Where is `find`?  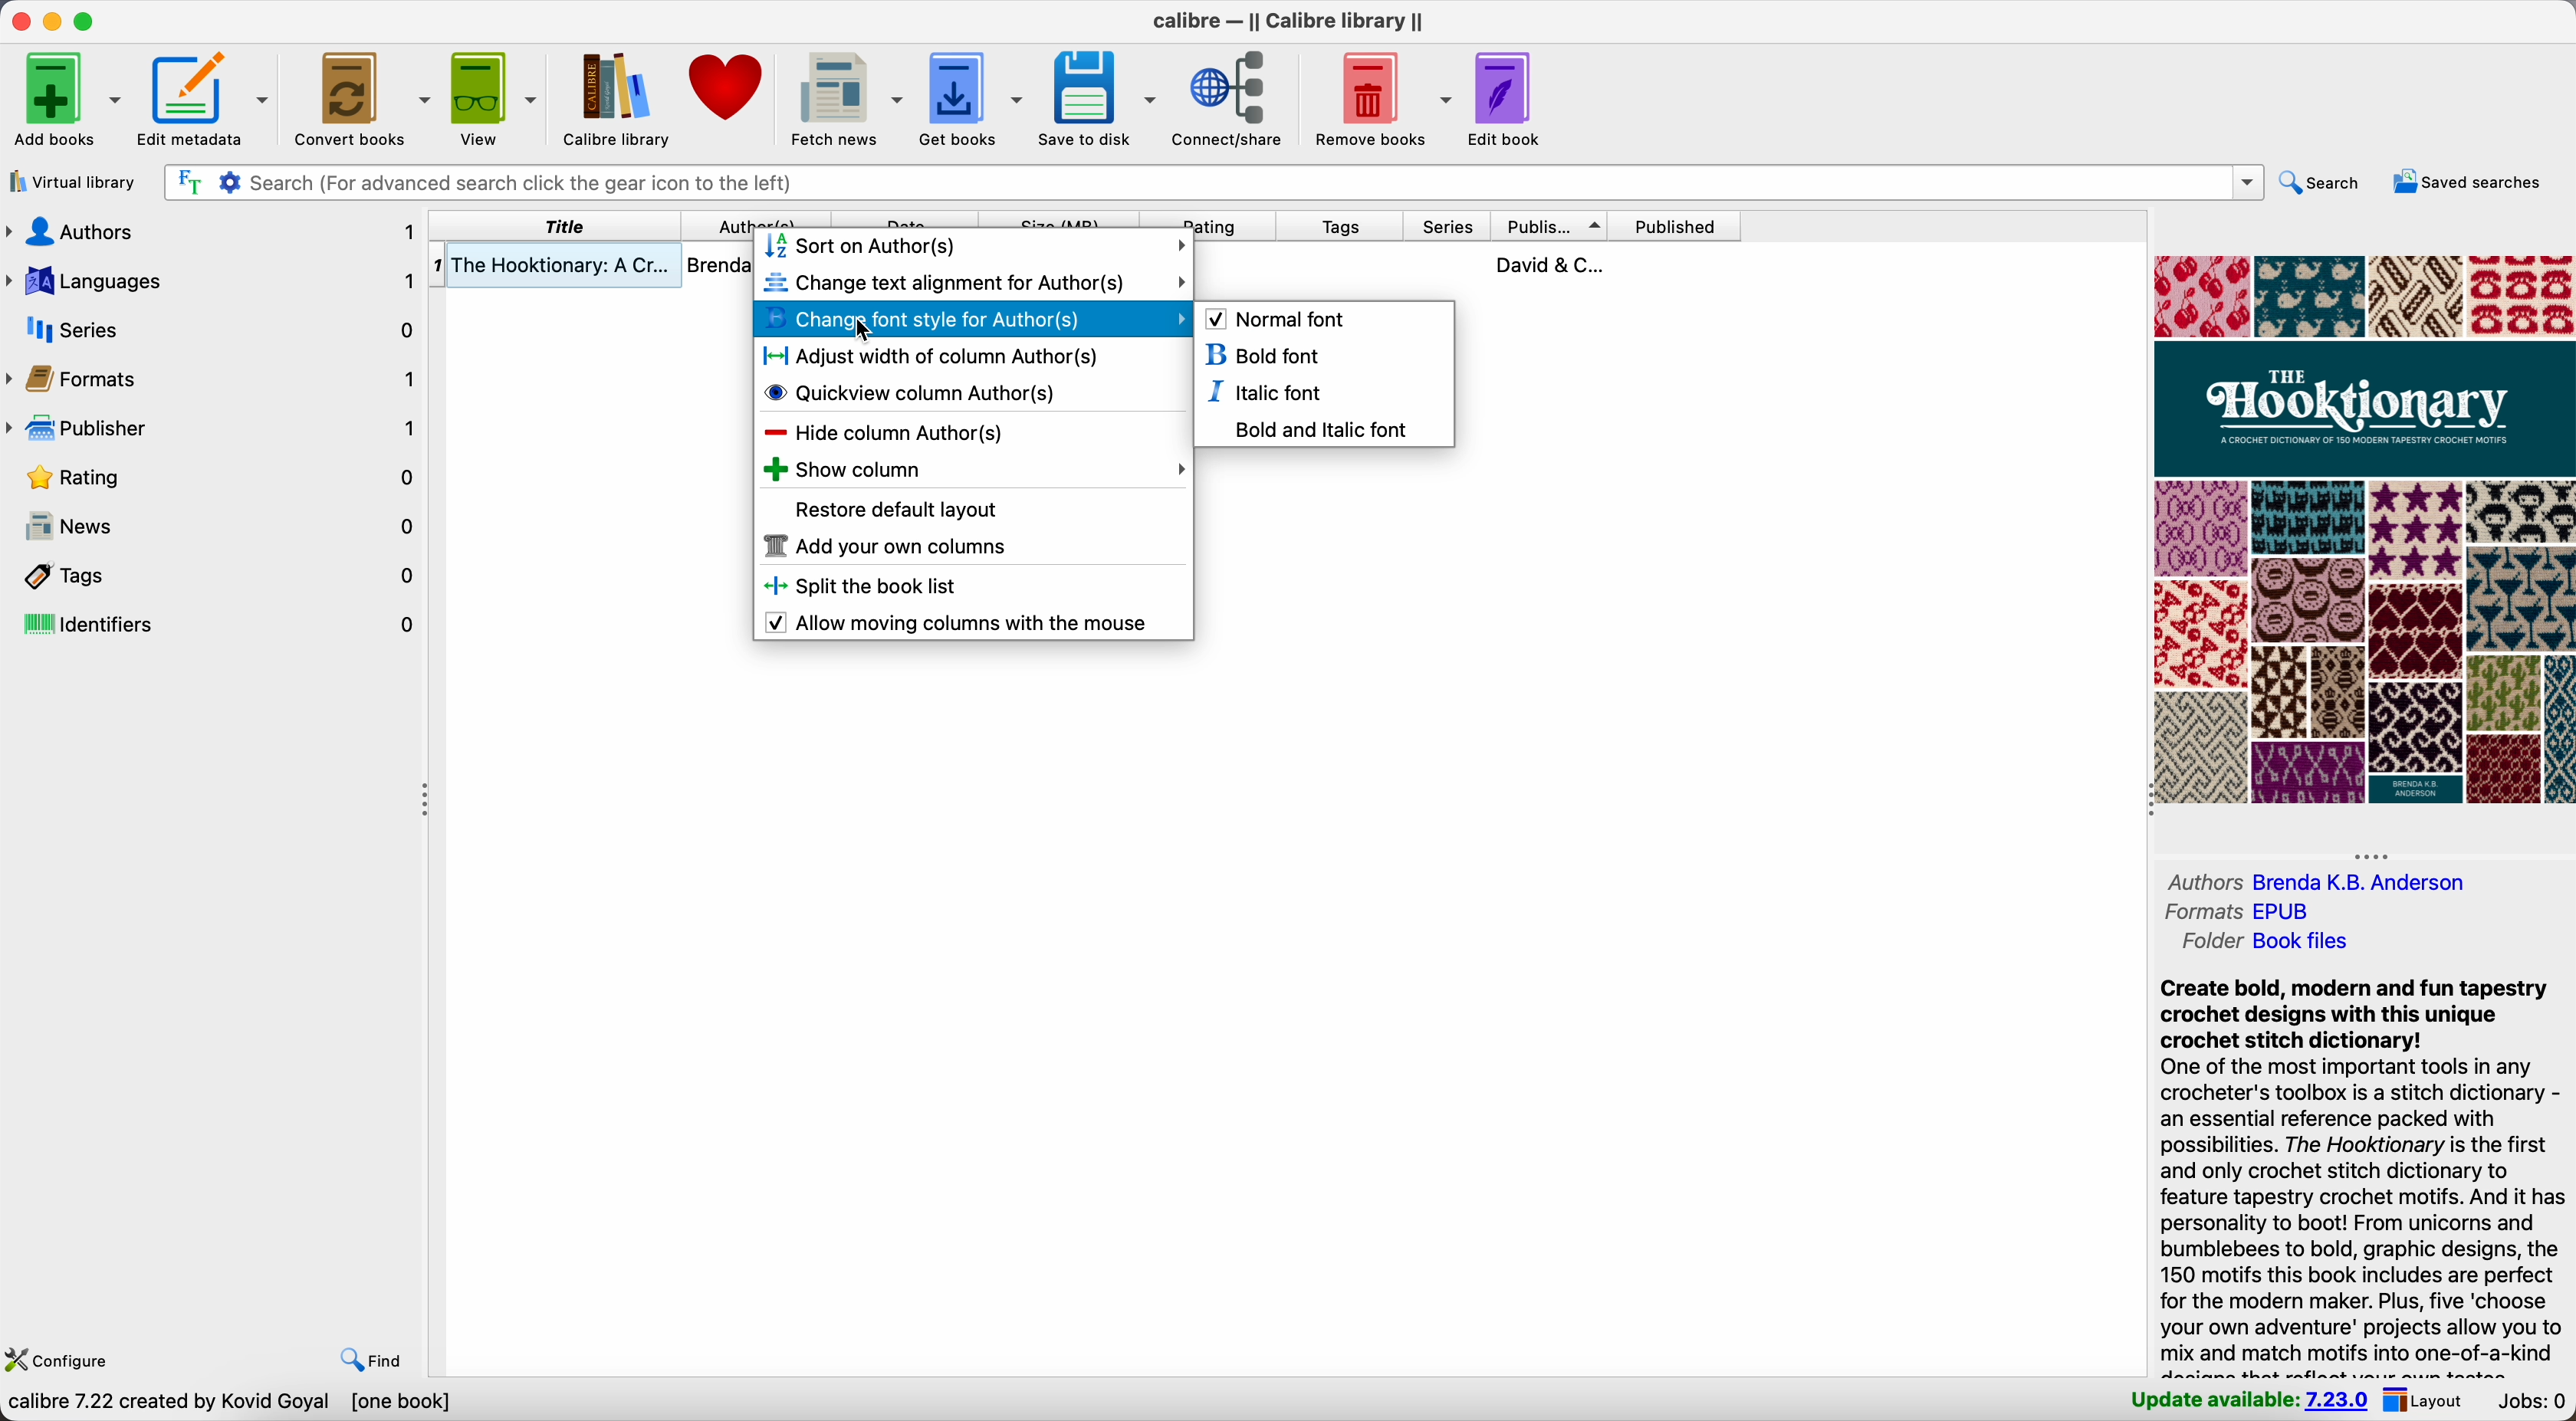
find is located at coordinates (366, 1358).